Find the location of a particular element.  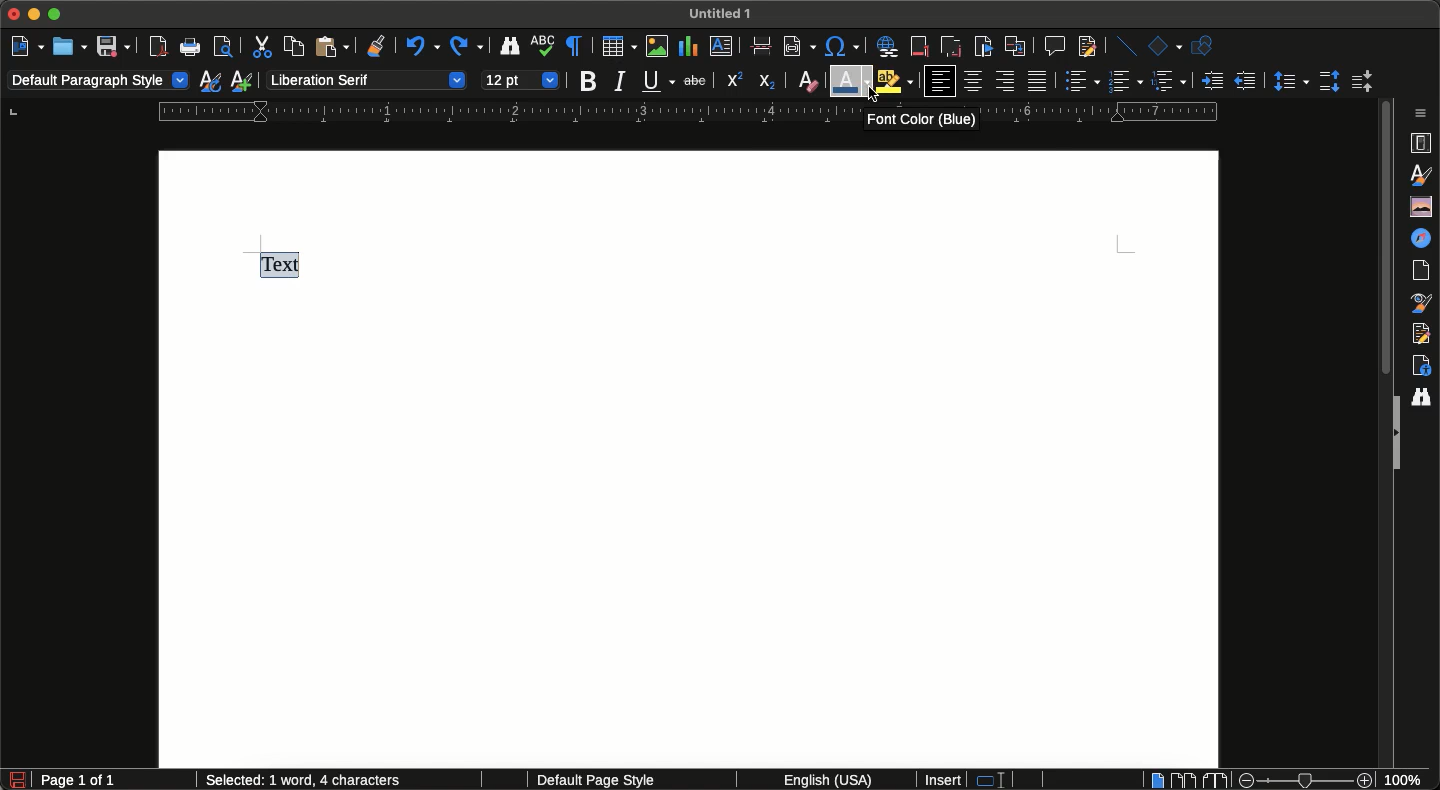

New style from selection is located at coordinates (244, 81).